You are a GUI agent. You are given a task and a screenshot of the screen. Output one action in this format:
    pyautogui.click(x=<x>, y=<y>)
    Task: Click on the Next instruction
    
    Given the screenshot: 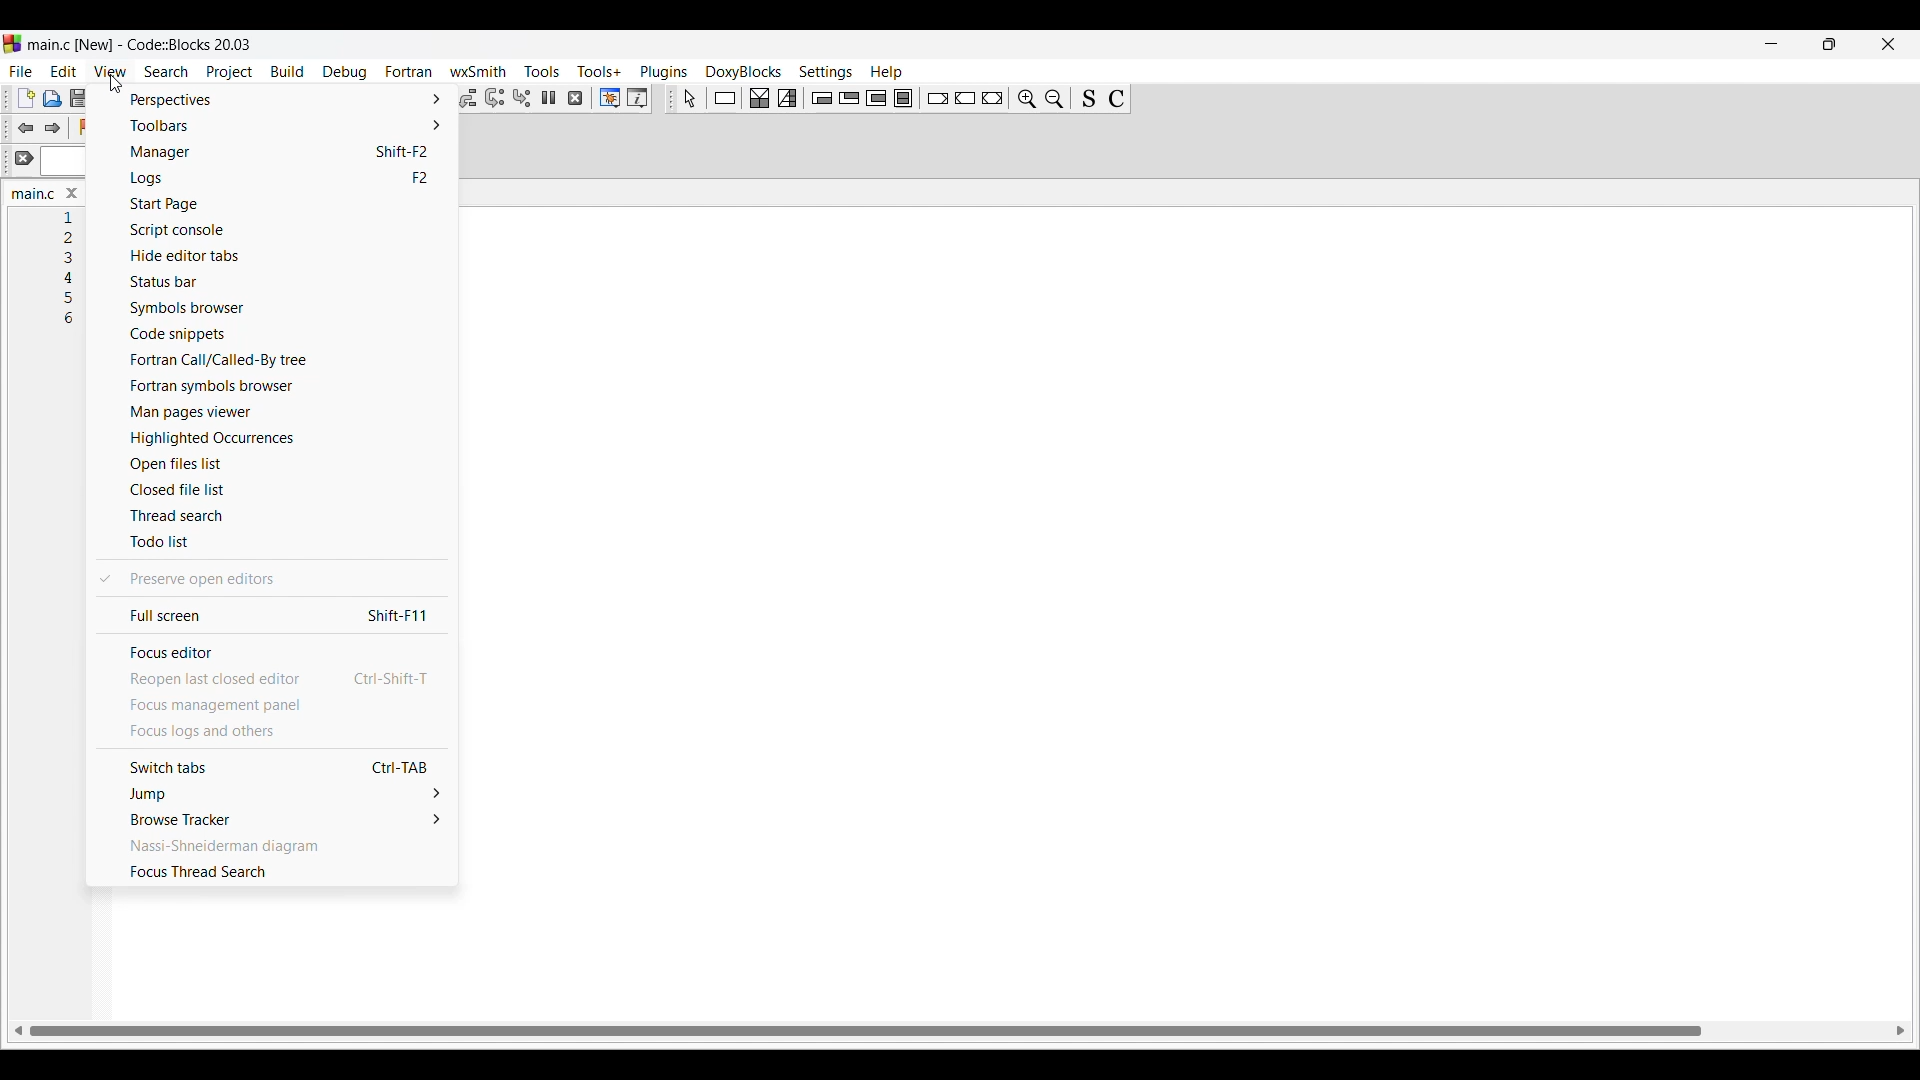 What is the action you would take?
    pyautogui.click(x=495, y=98)
    